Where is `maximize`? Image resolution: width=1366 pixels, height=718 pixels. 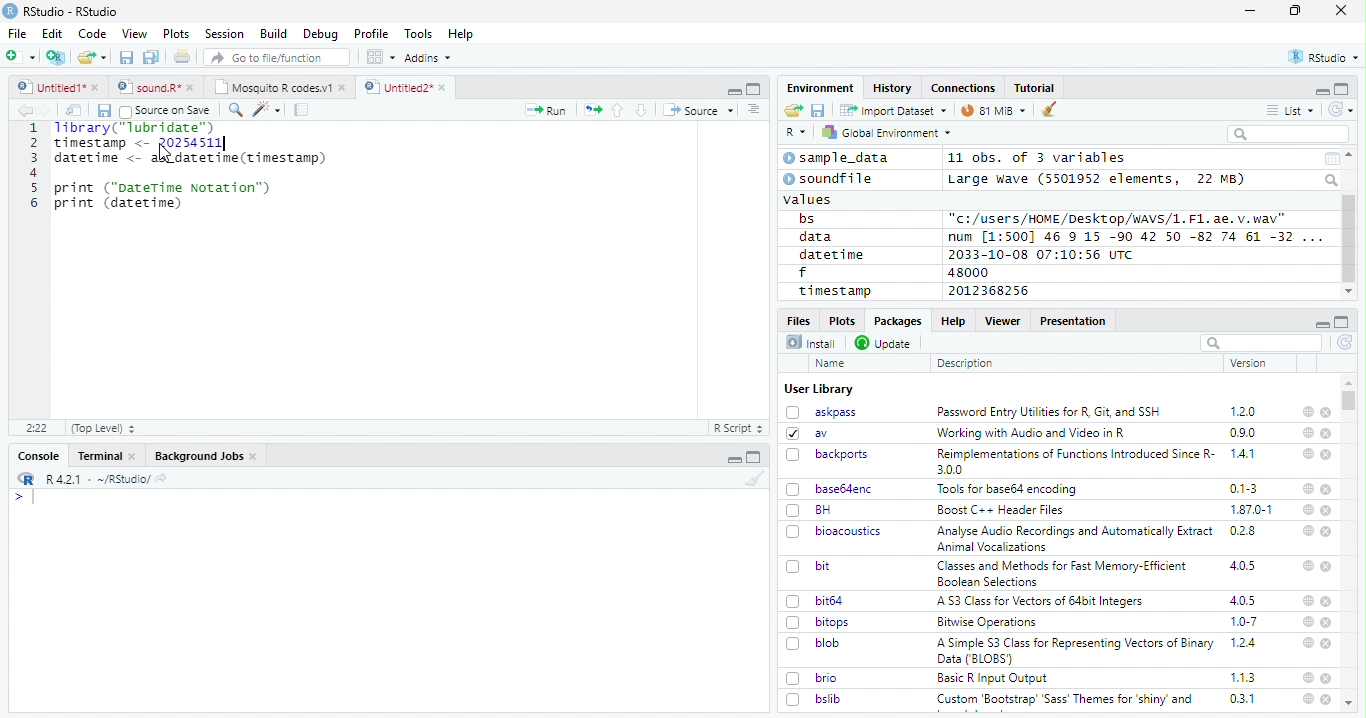 maximize is located at coordinates (1295, 11).